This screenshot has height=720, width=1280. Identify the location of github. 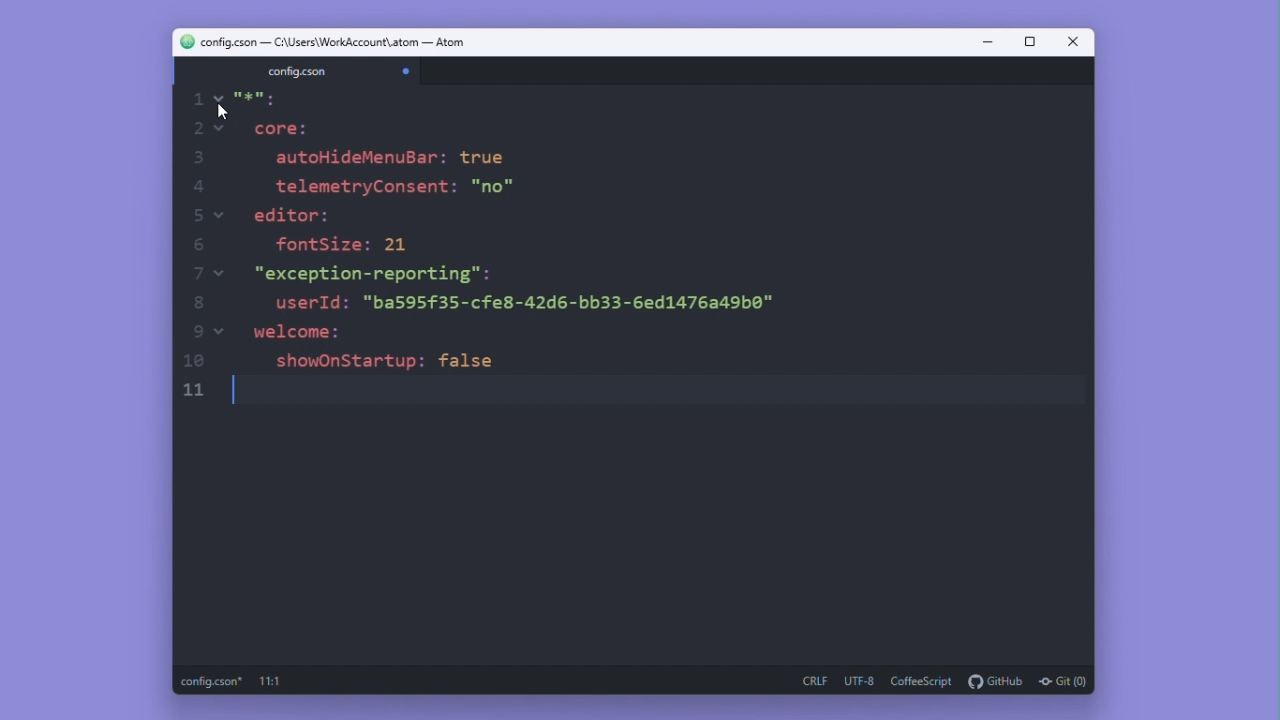
(997, 682).